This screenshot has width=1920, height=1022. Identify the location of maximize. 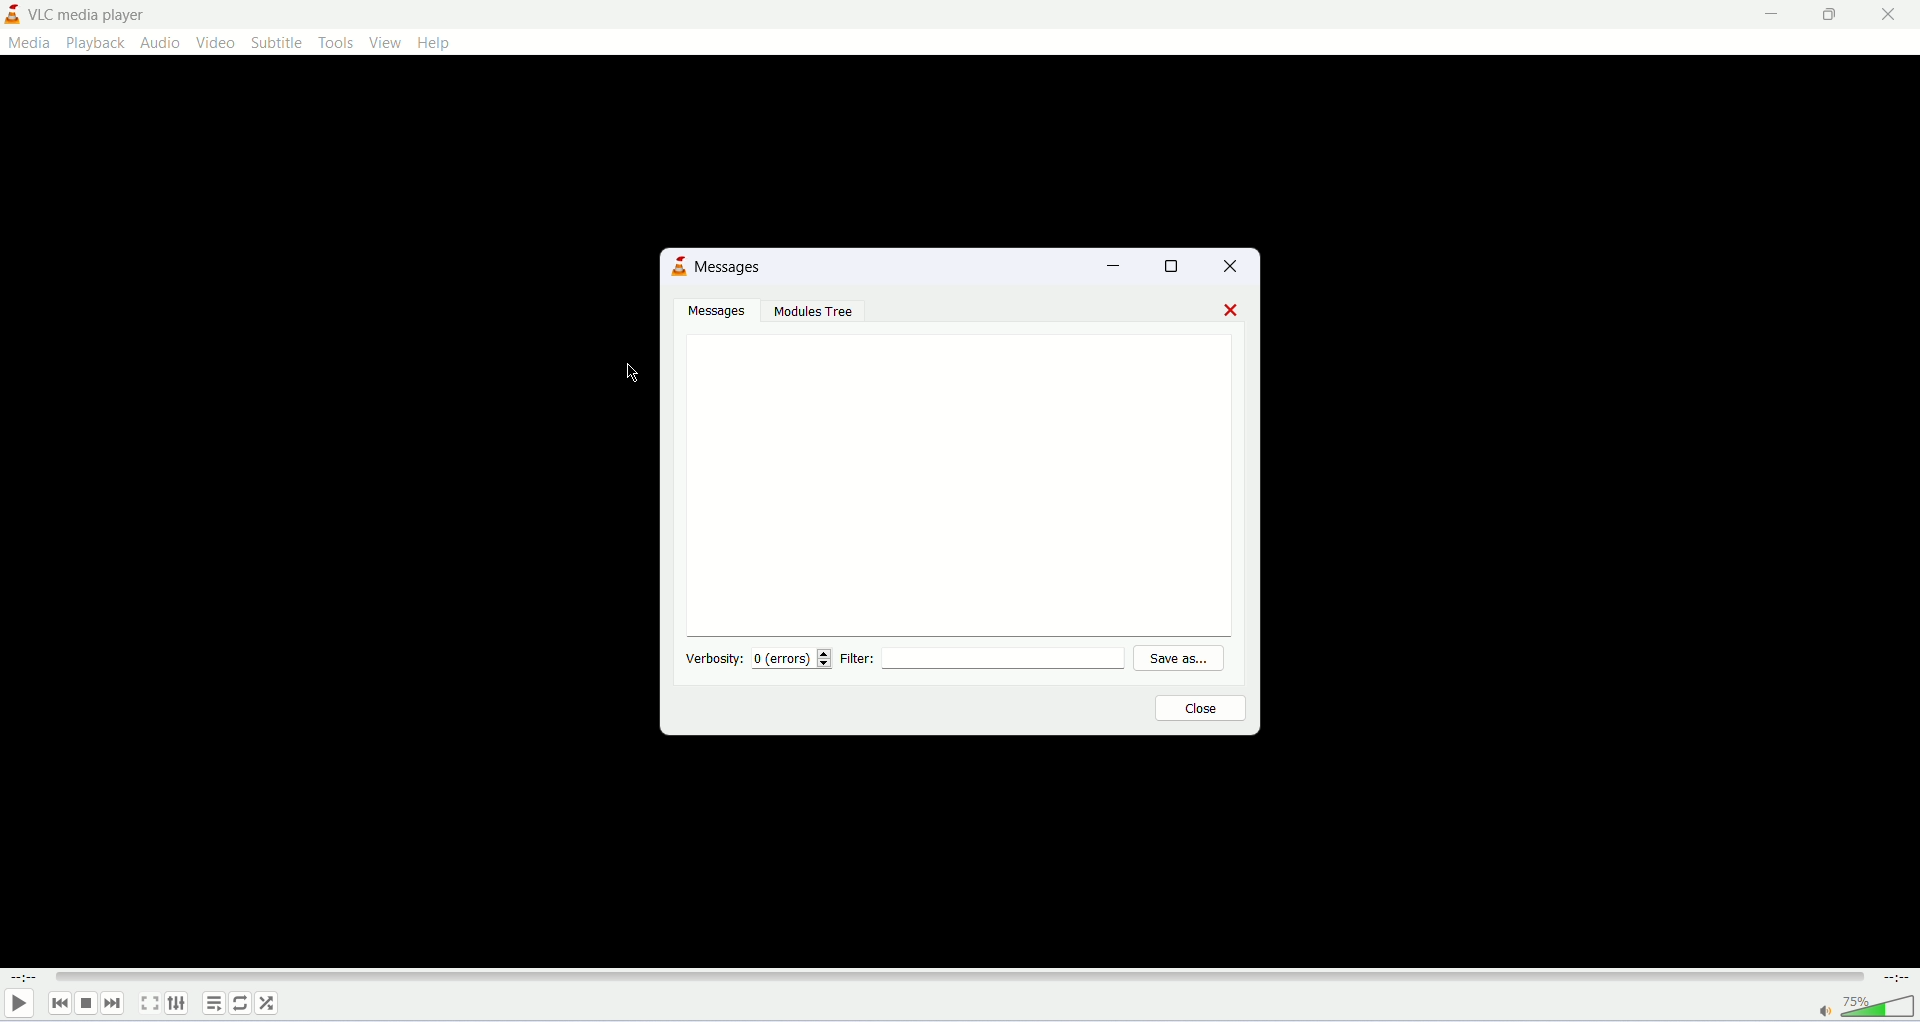
(1832, 19).